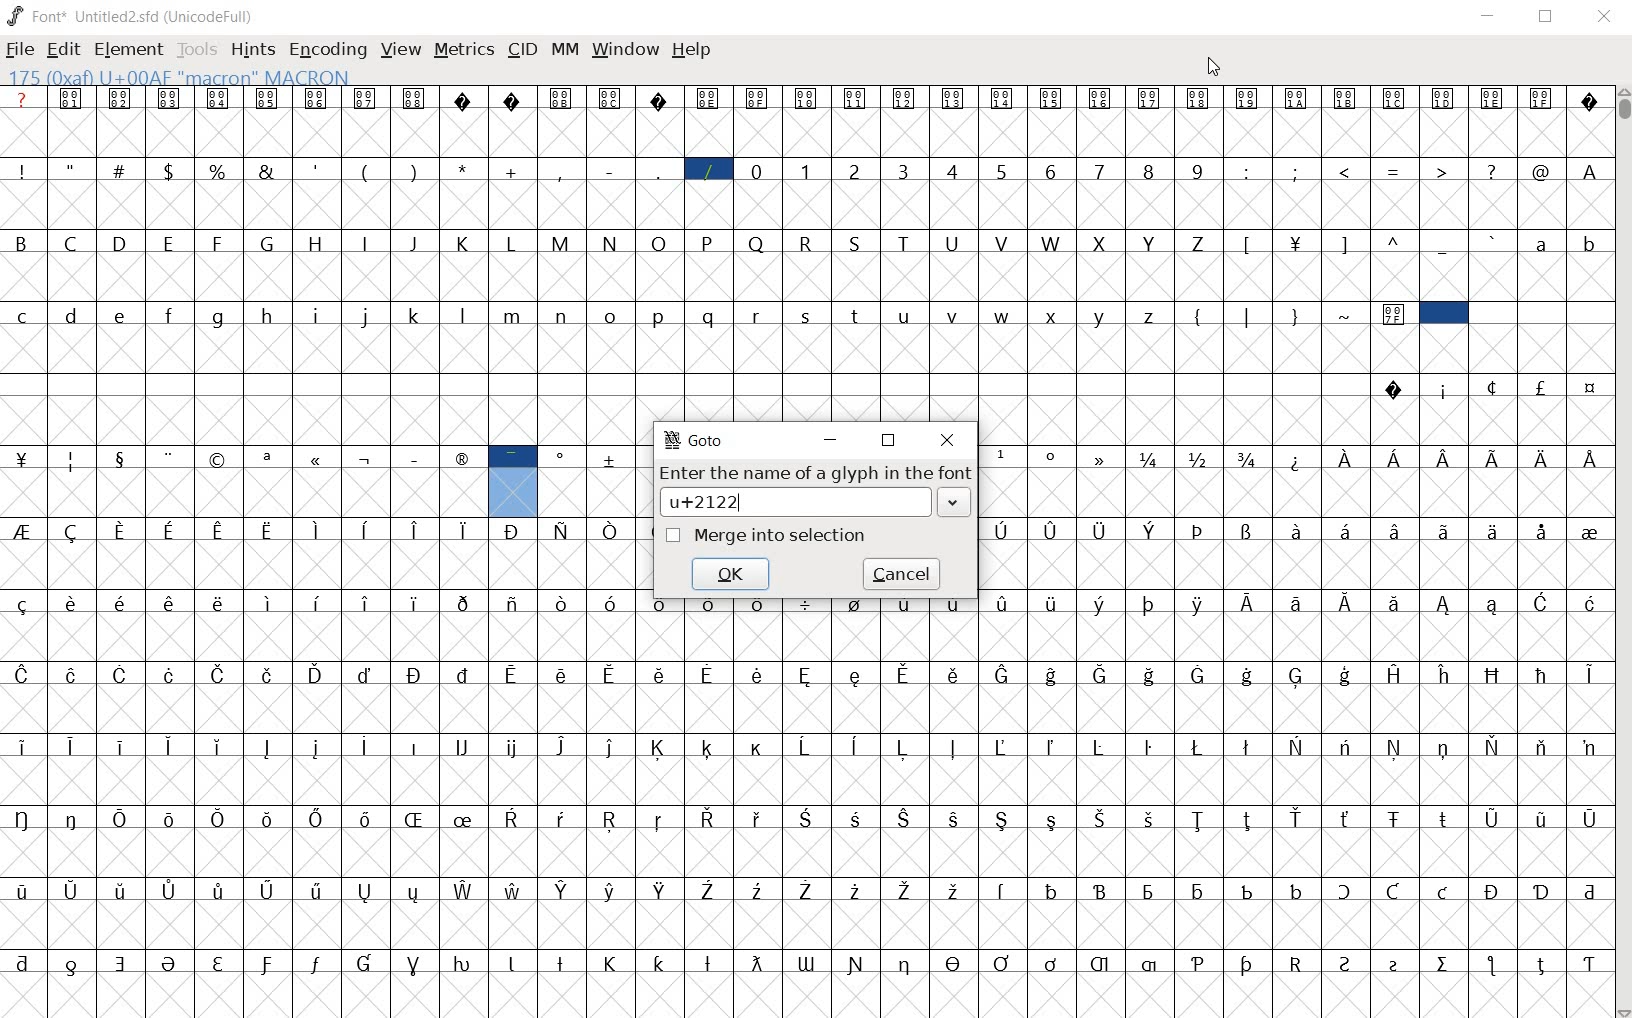 The image size is (1632, 1018). Describe the element at coordinates (129, 17) in the screenshot. I see `font* Untitled2.sfd (unicodeFull)` at that location.